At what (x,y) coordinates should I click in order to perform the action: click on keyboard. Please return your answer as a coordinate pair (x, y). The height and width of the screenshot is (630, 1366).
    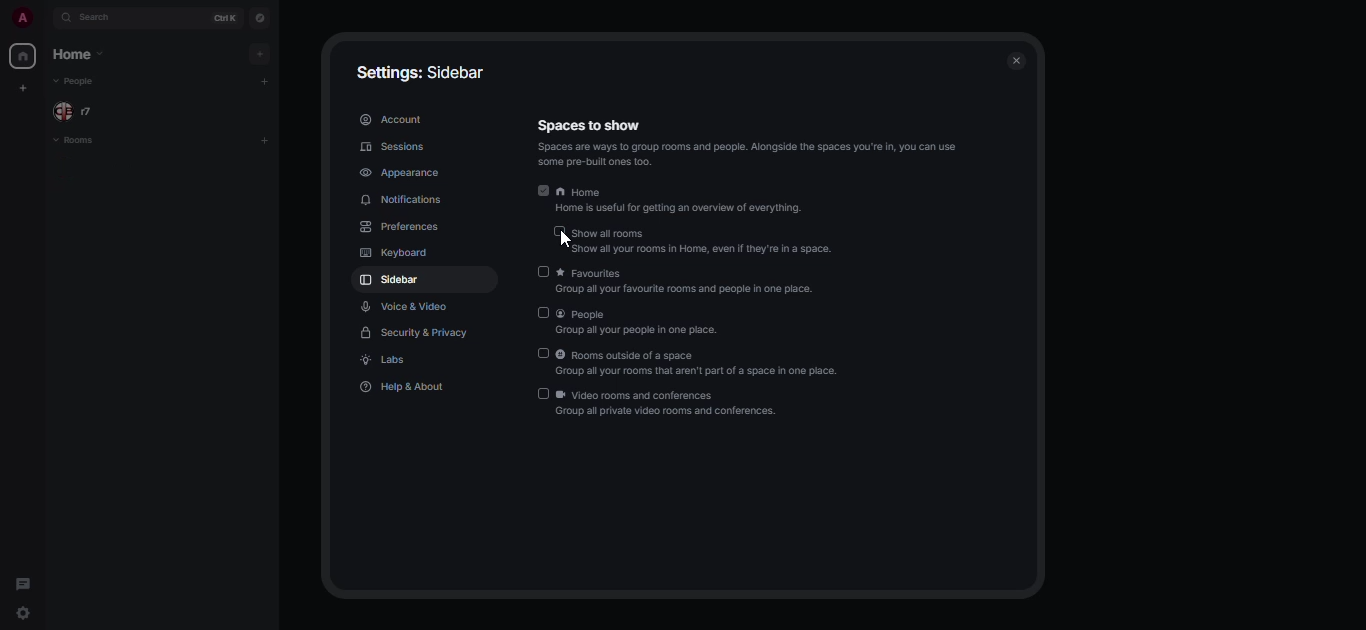
    Looking at the image, I should click on (393, 254).